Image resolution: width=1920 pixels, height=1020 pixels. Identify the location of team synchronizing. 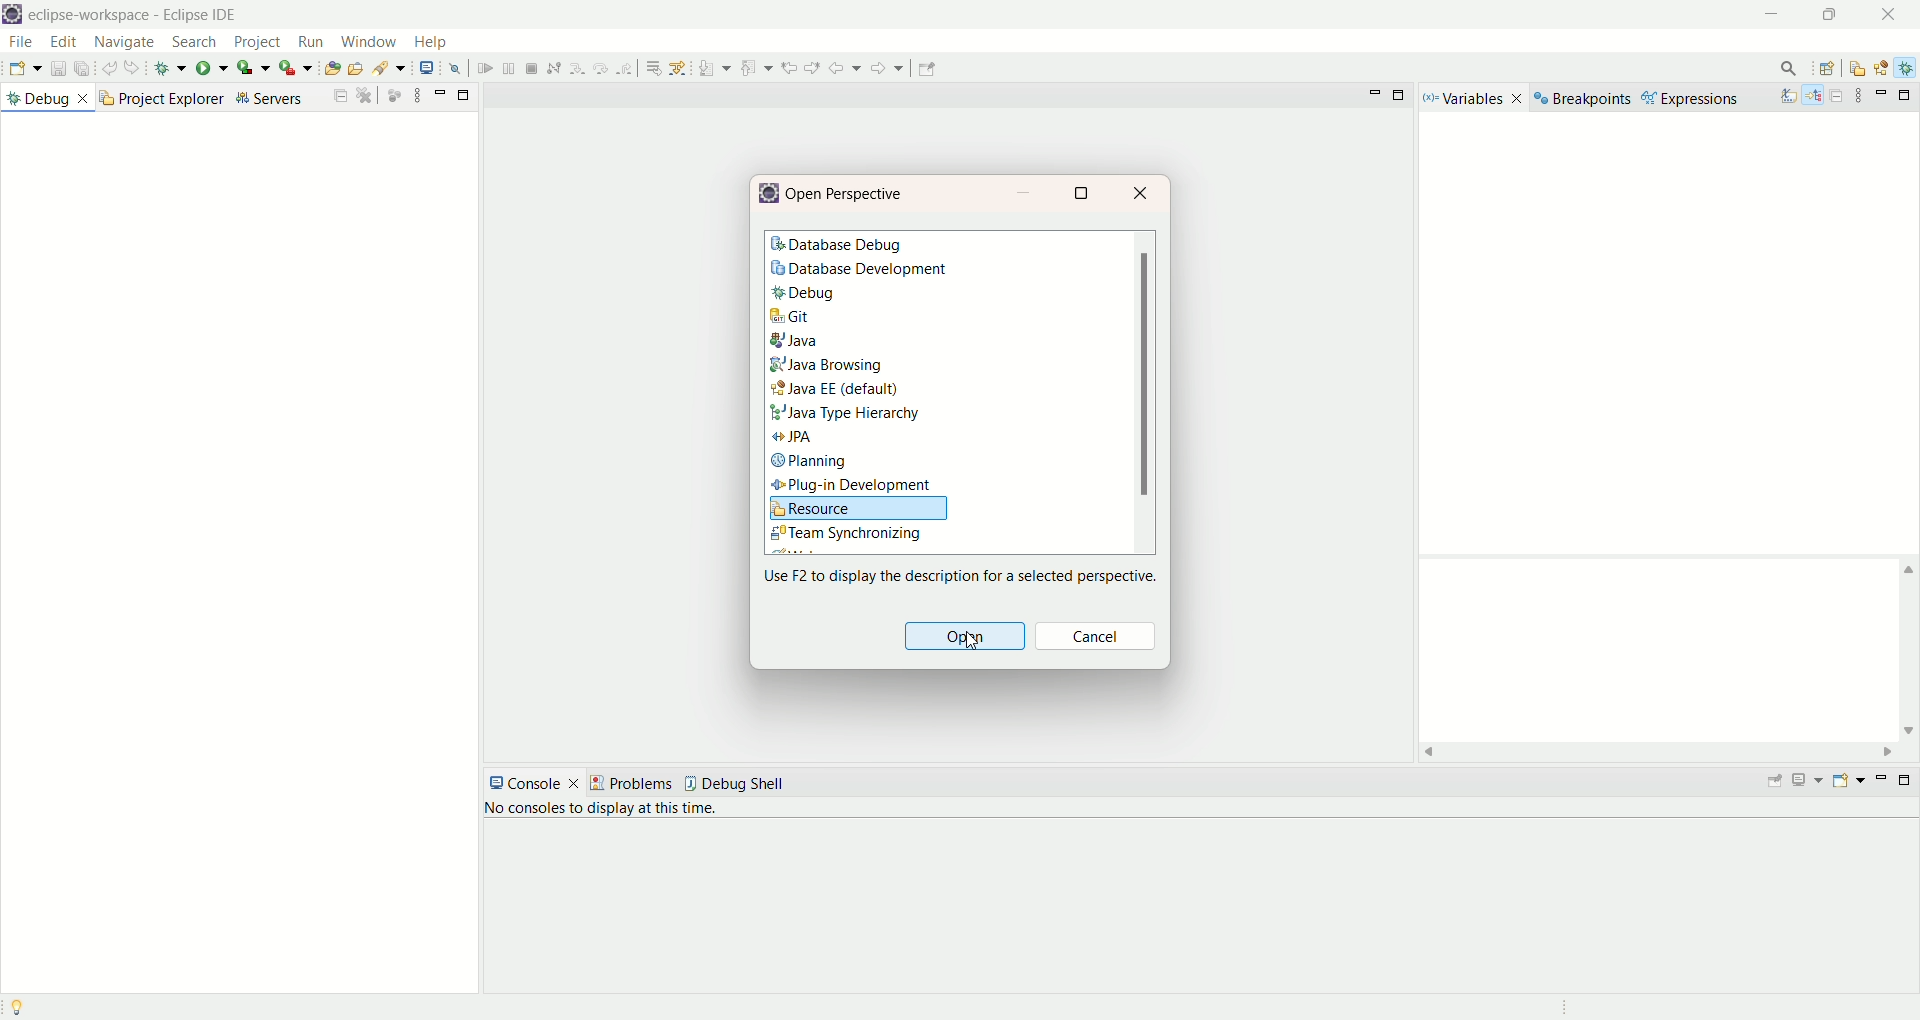
(847, 536).